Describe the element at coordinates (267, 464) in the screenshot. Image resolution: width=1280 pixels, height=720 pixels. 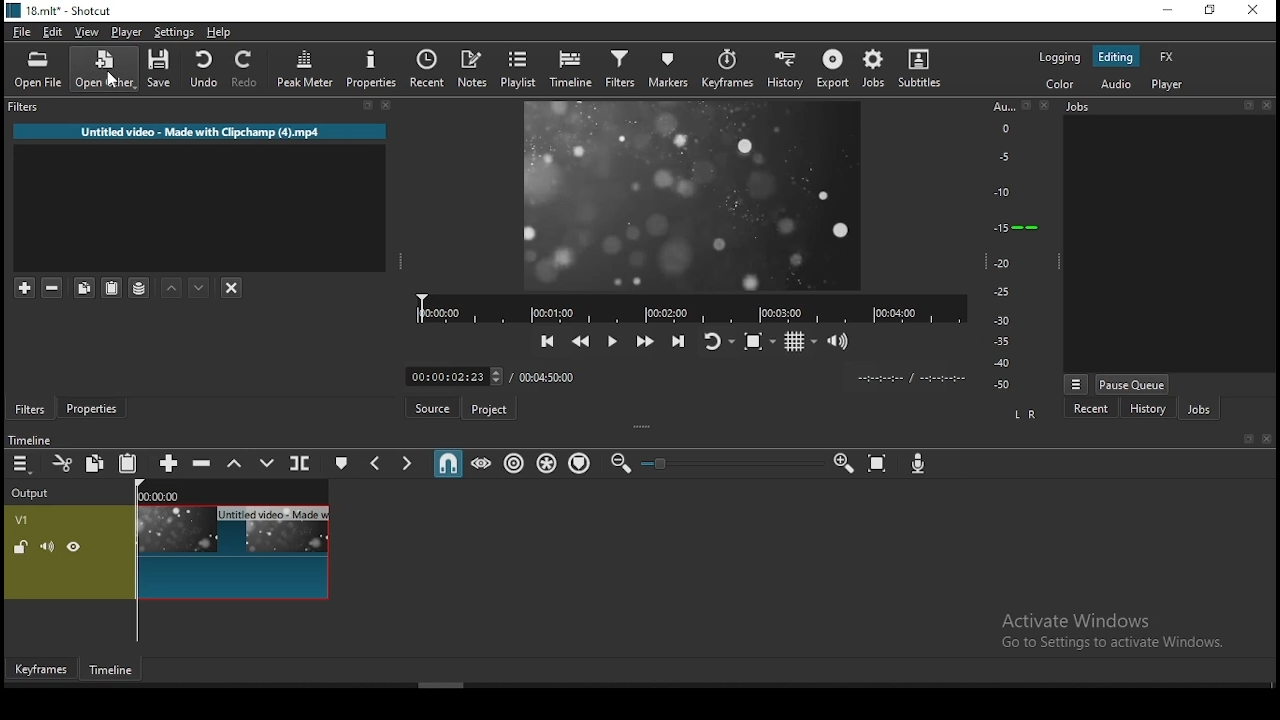
I see `overwrite` at that location.